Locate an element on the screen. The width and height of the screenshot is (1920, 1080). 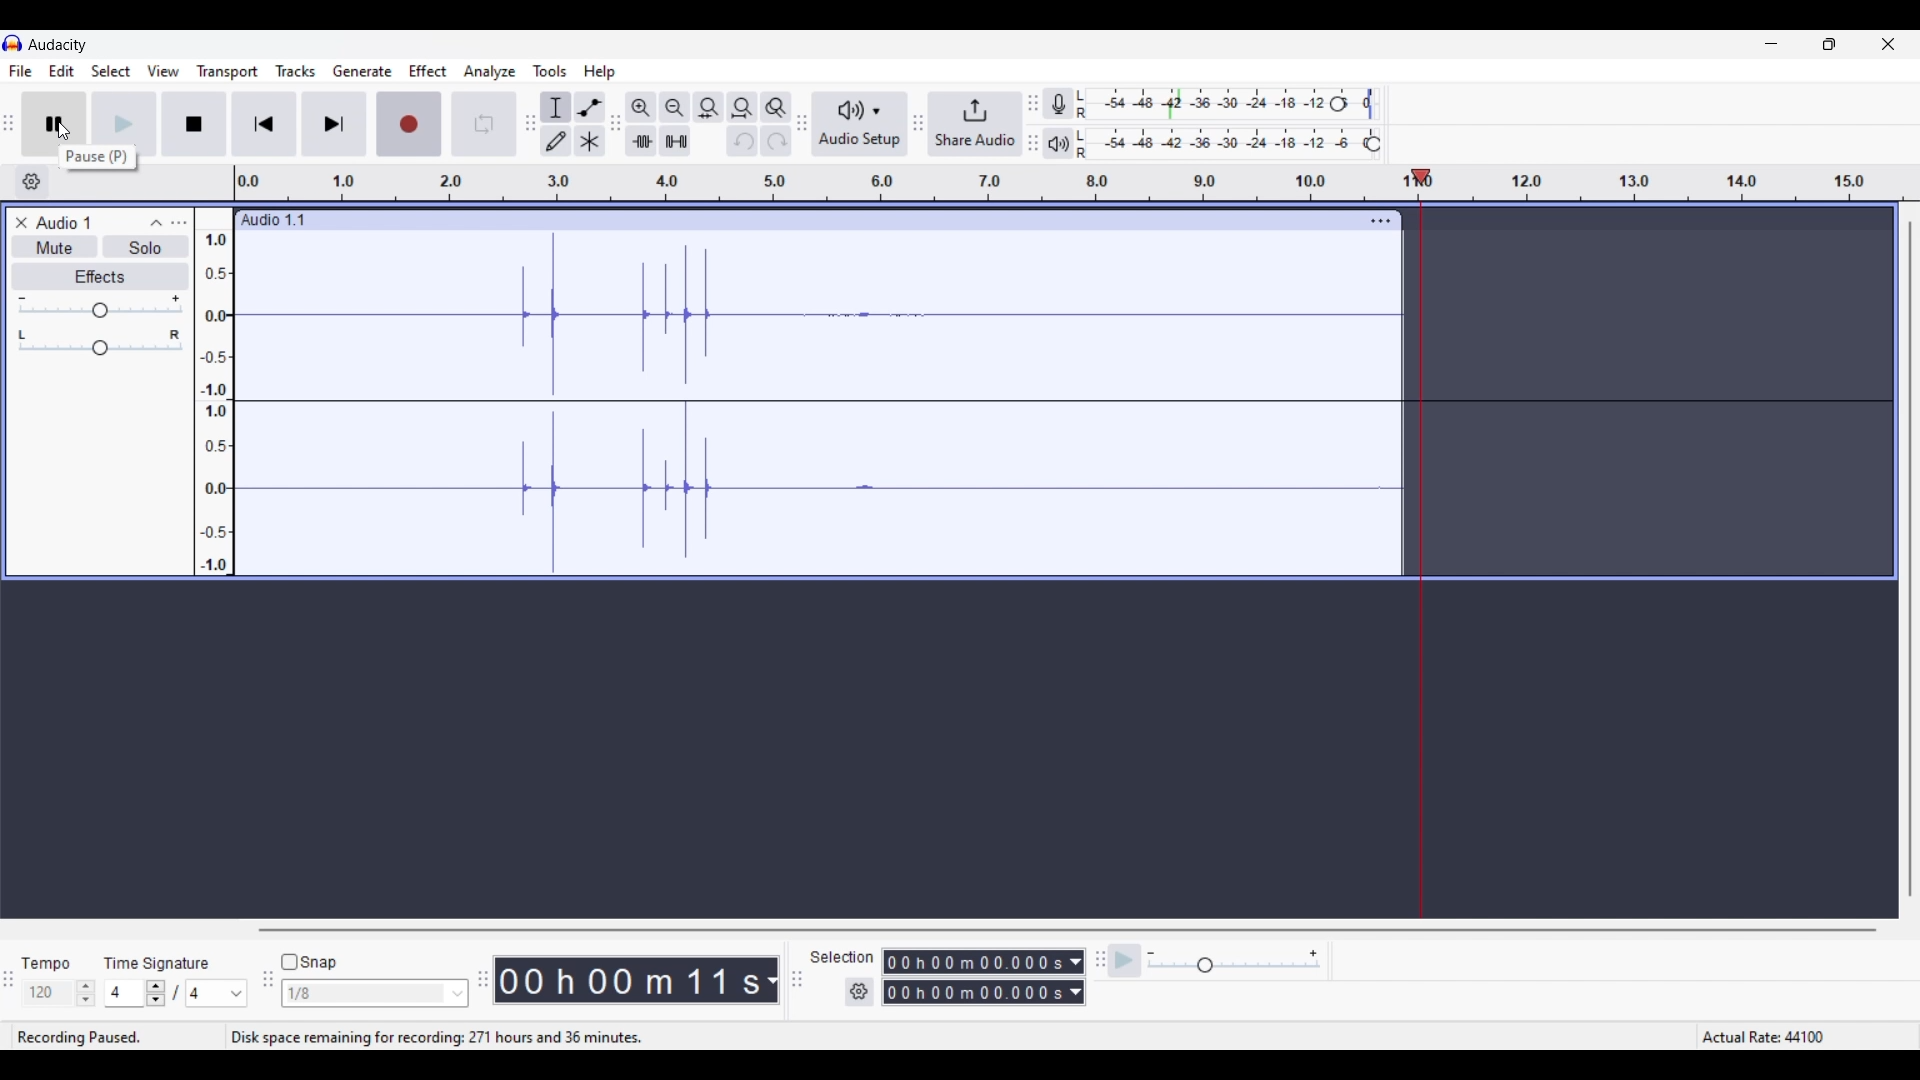
Minimum playback speed is located at coordinates (1151, 954).